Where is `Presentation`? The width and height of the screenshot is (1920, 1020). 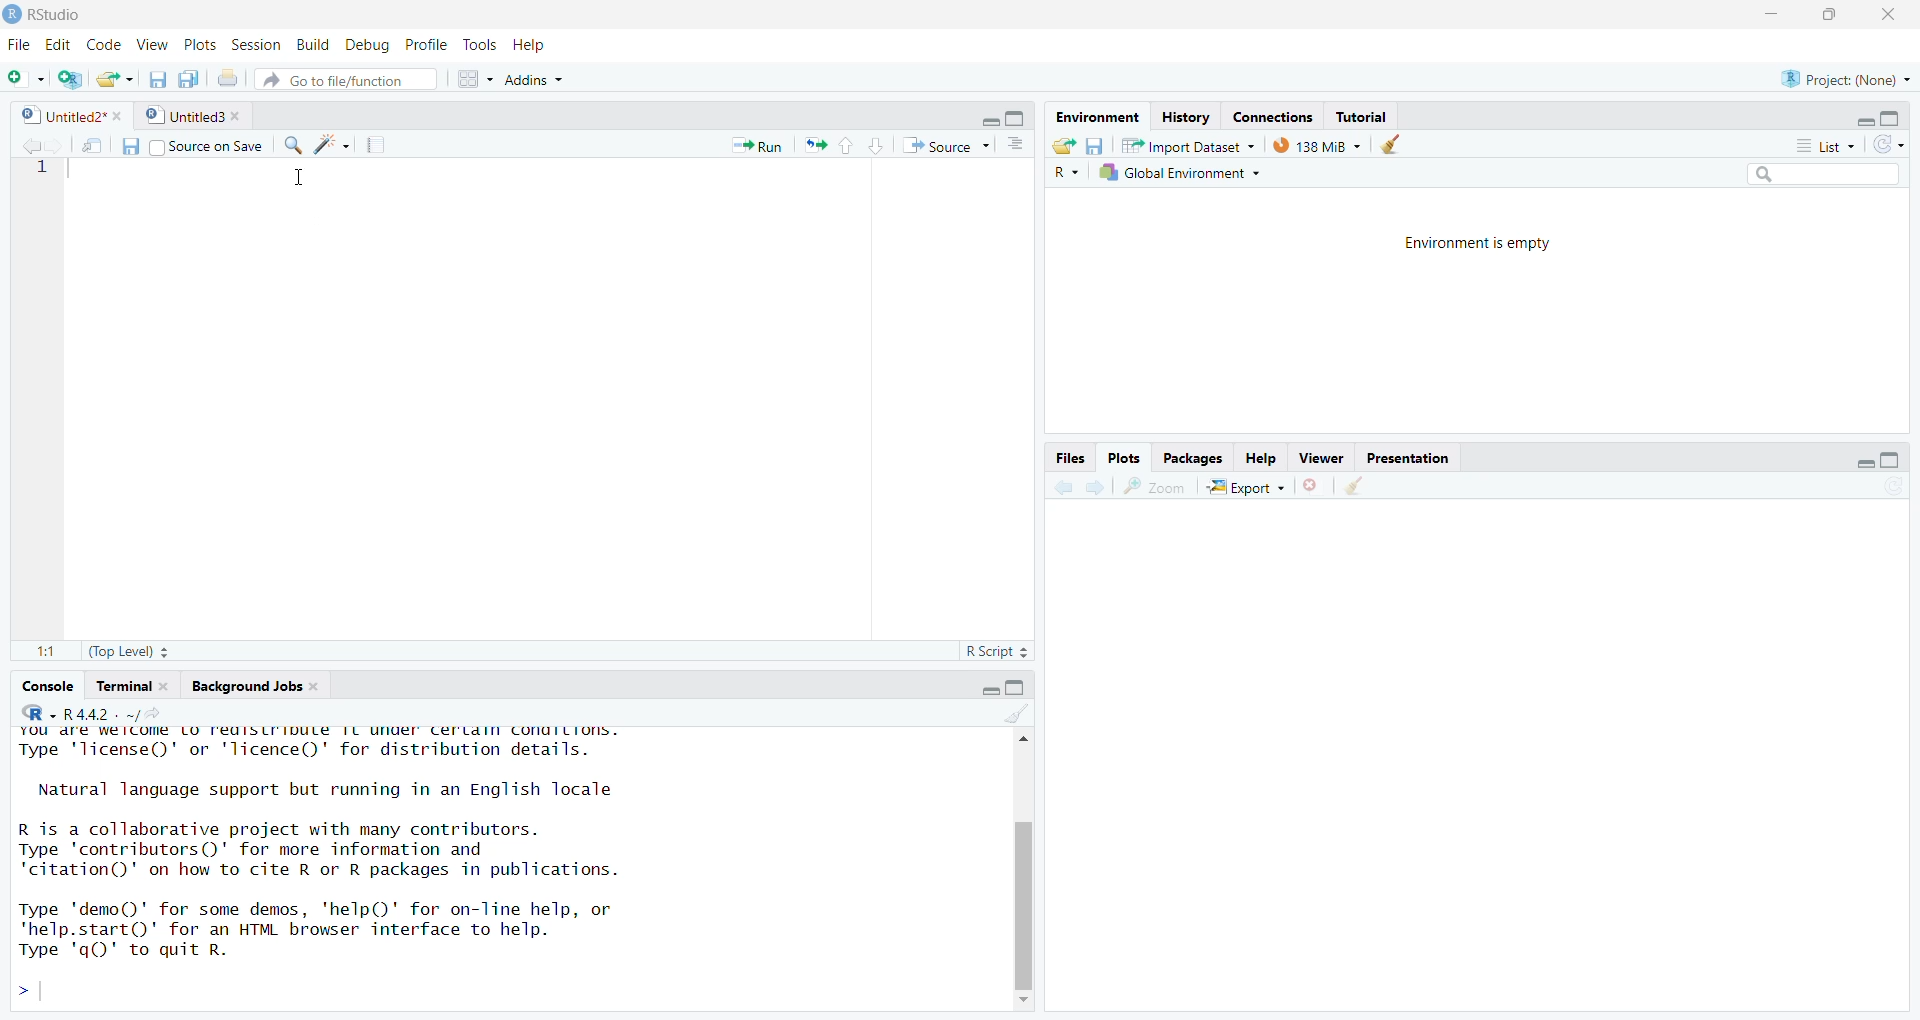
Presentation is located at coordinates (1420, 456).